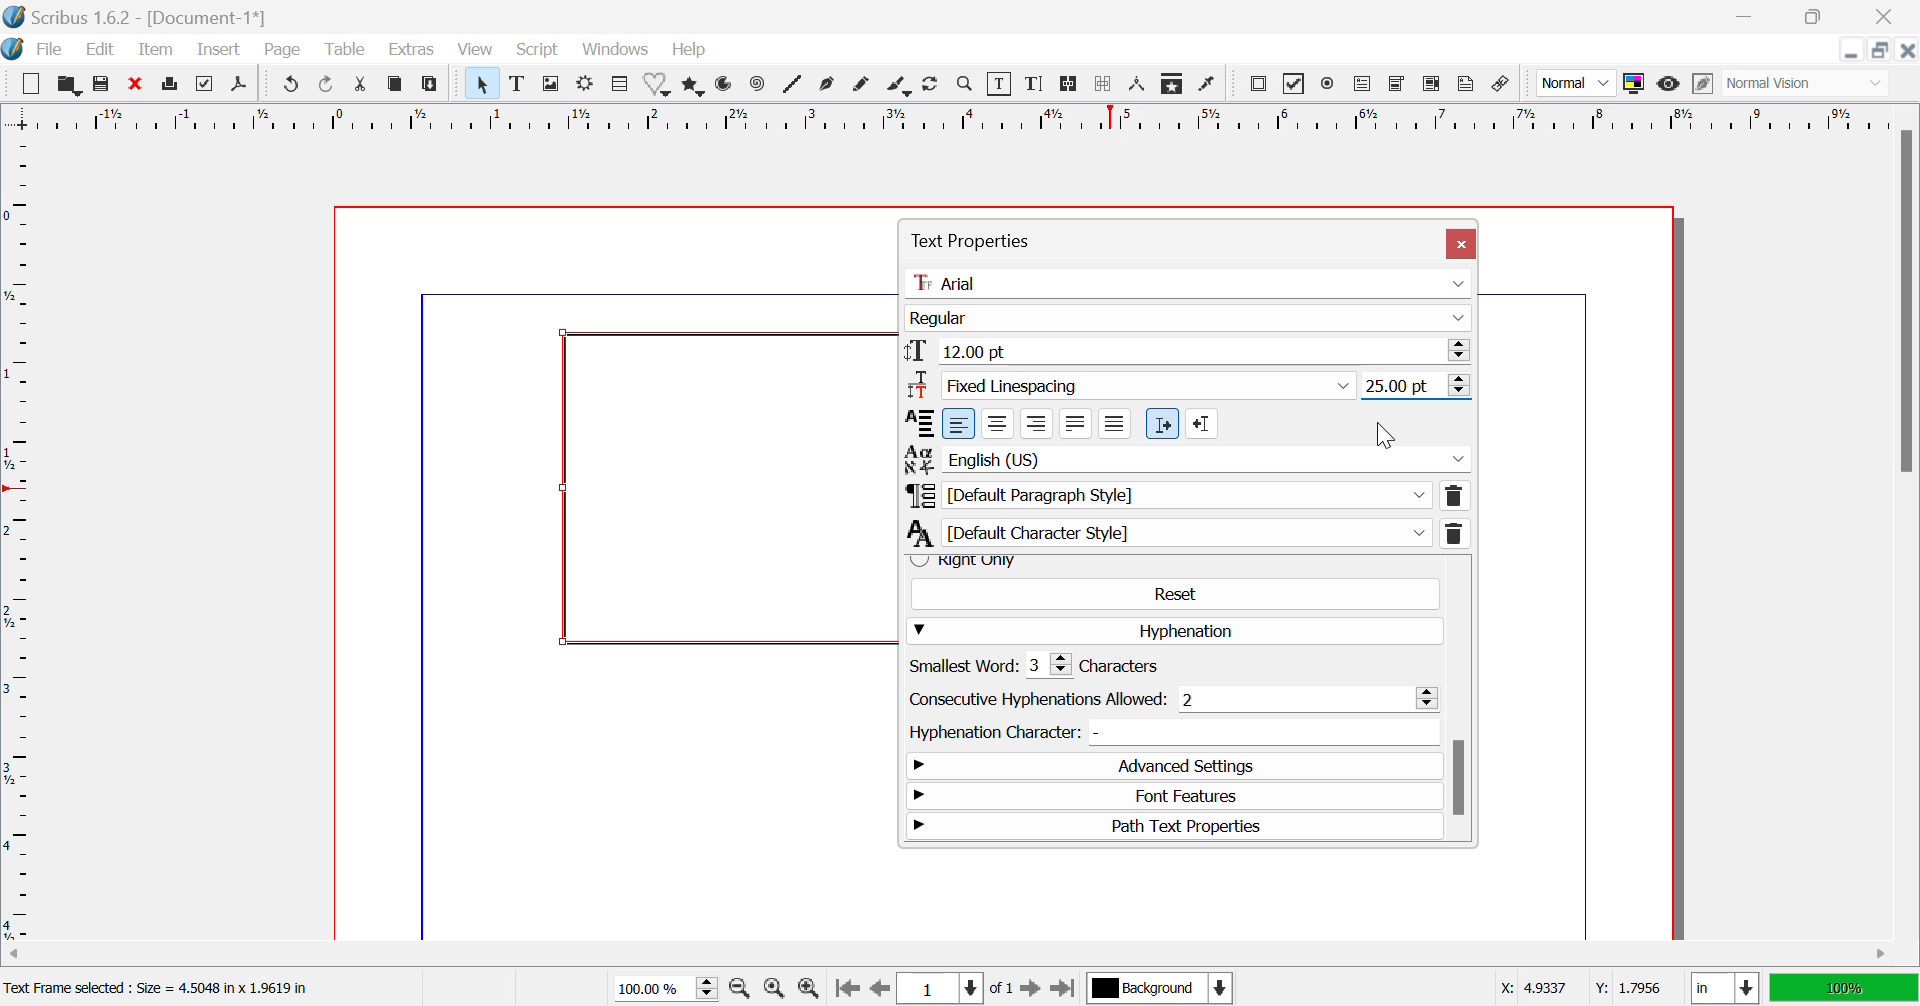 This screenshot has width=1920, height=1006. I want to click on English (US), so click(1187, 458).